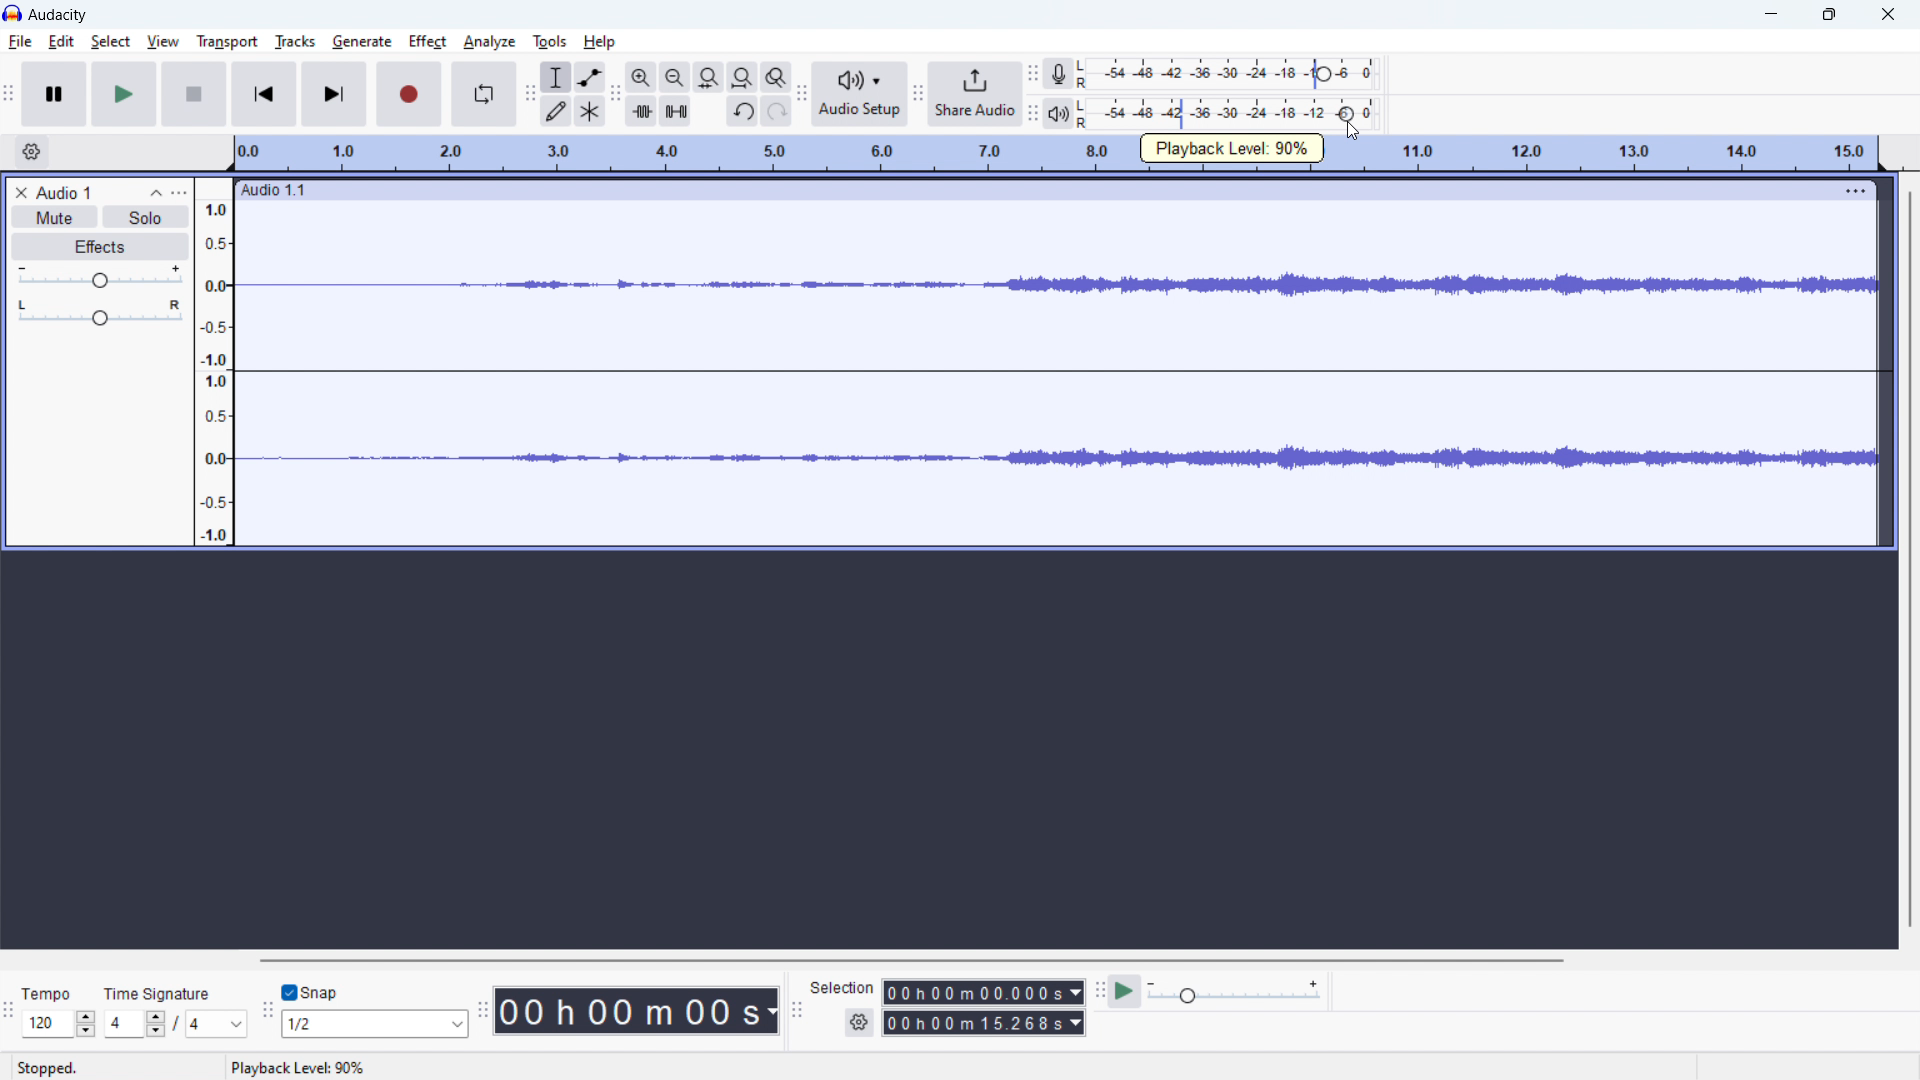  I want to click on mute, so click(55, 217).